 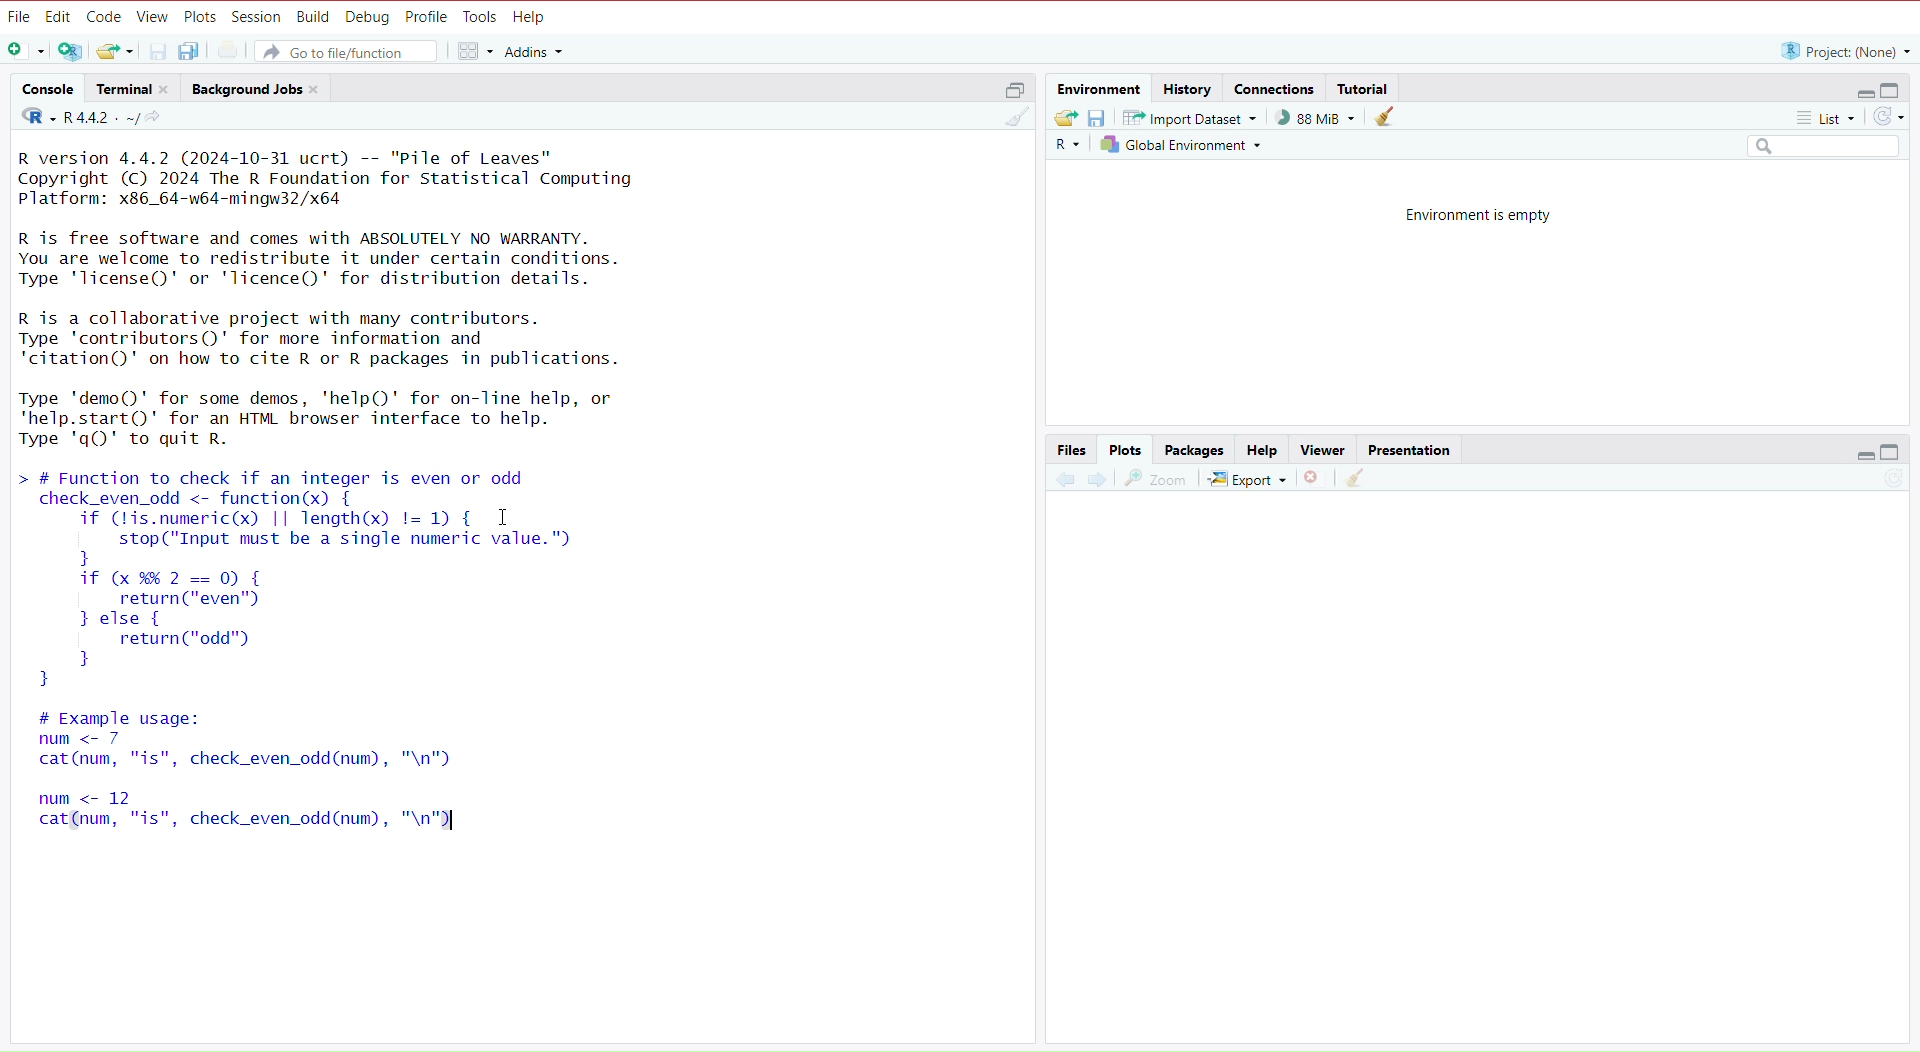 I want to click on clear object from workspace, so click(x=1387, y=119).